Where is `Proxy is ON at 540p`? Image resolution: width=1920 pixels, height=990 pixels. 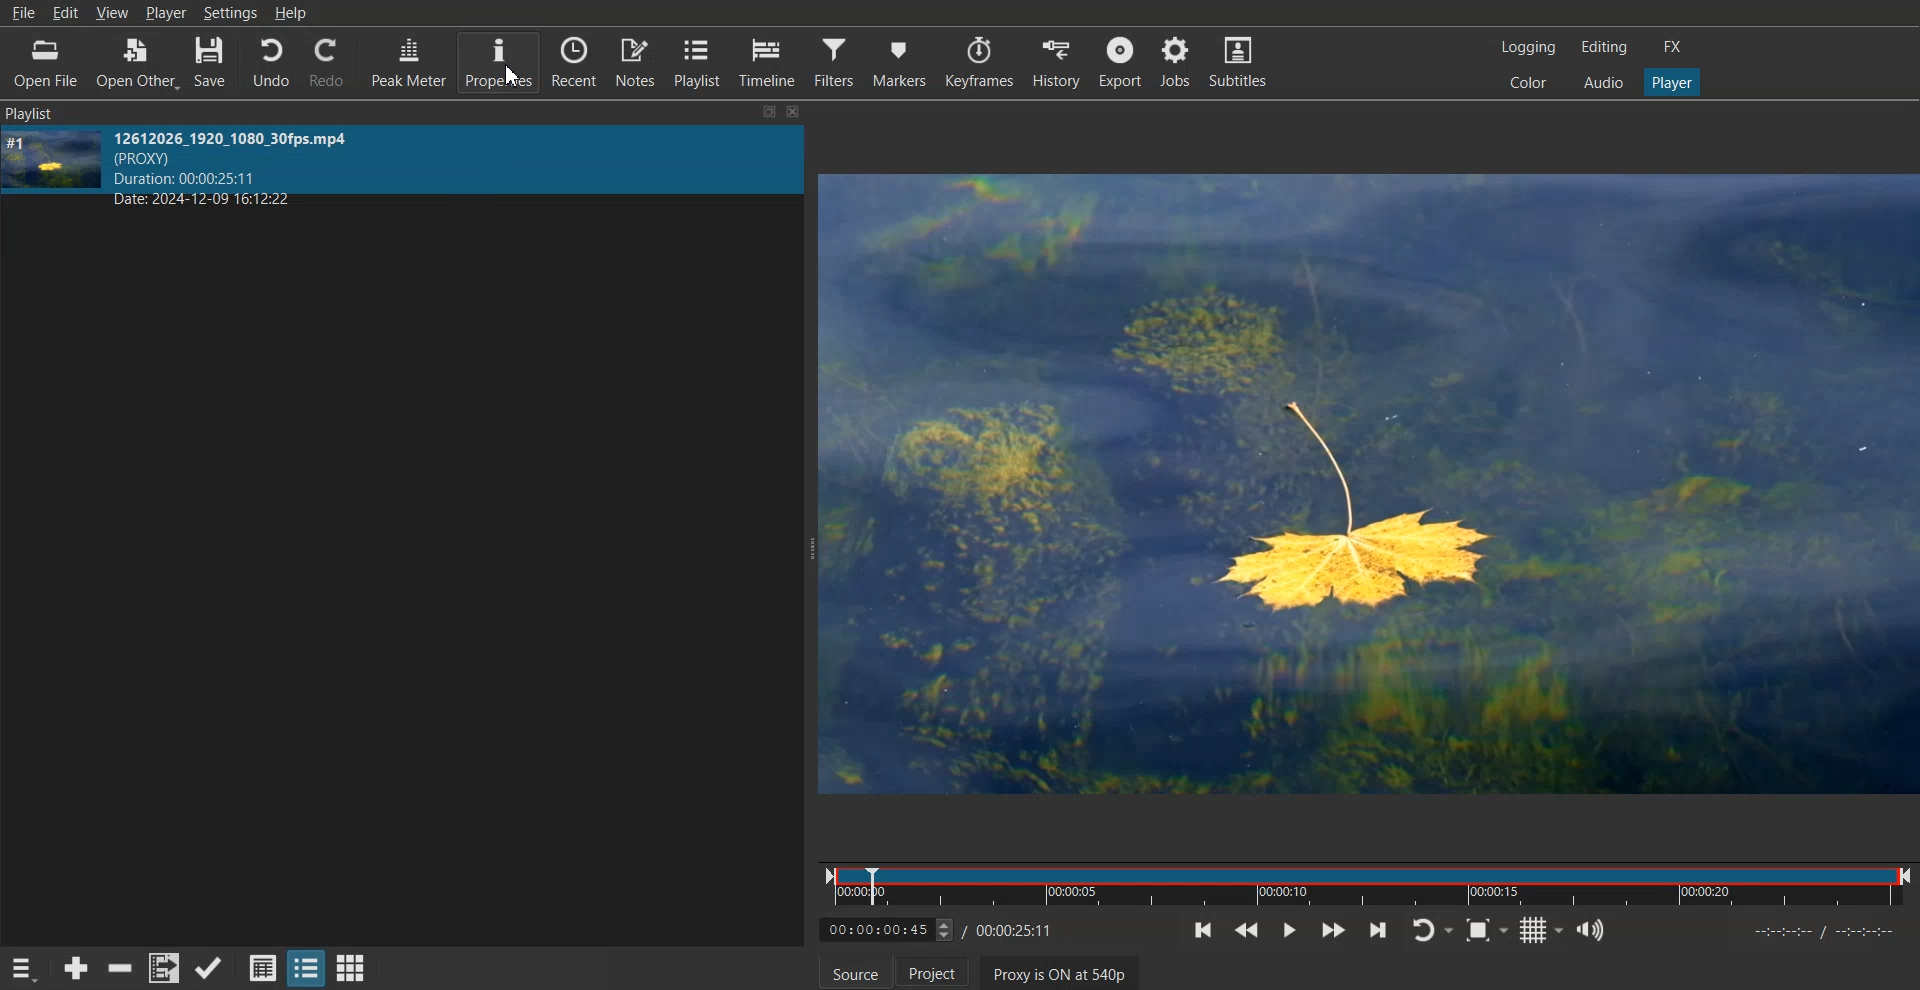 Proxy is ON at 540p is located at coordinates (1060, 972).